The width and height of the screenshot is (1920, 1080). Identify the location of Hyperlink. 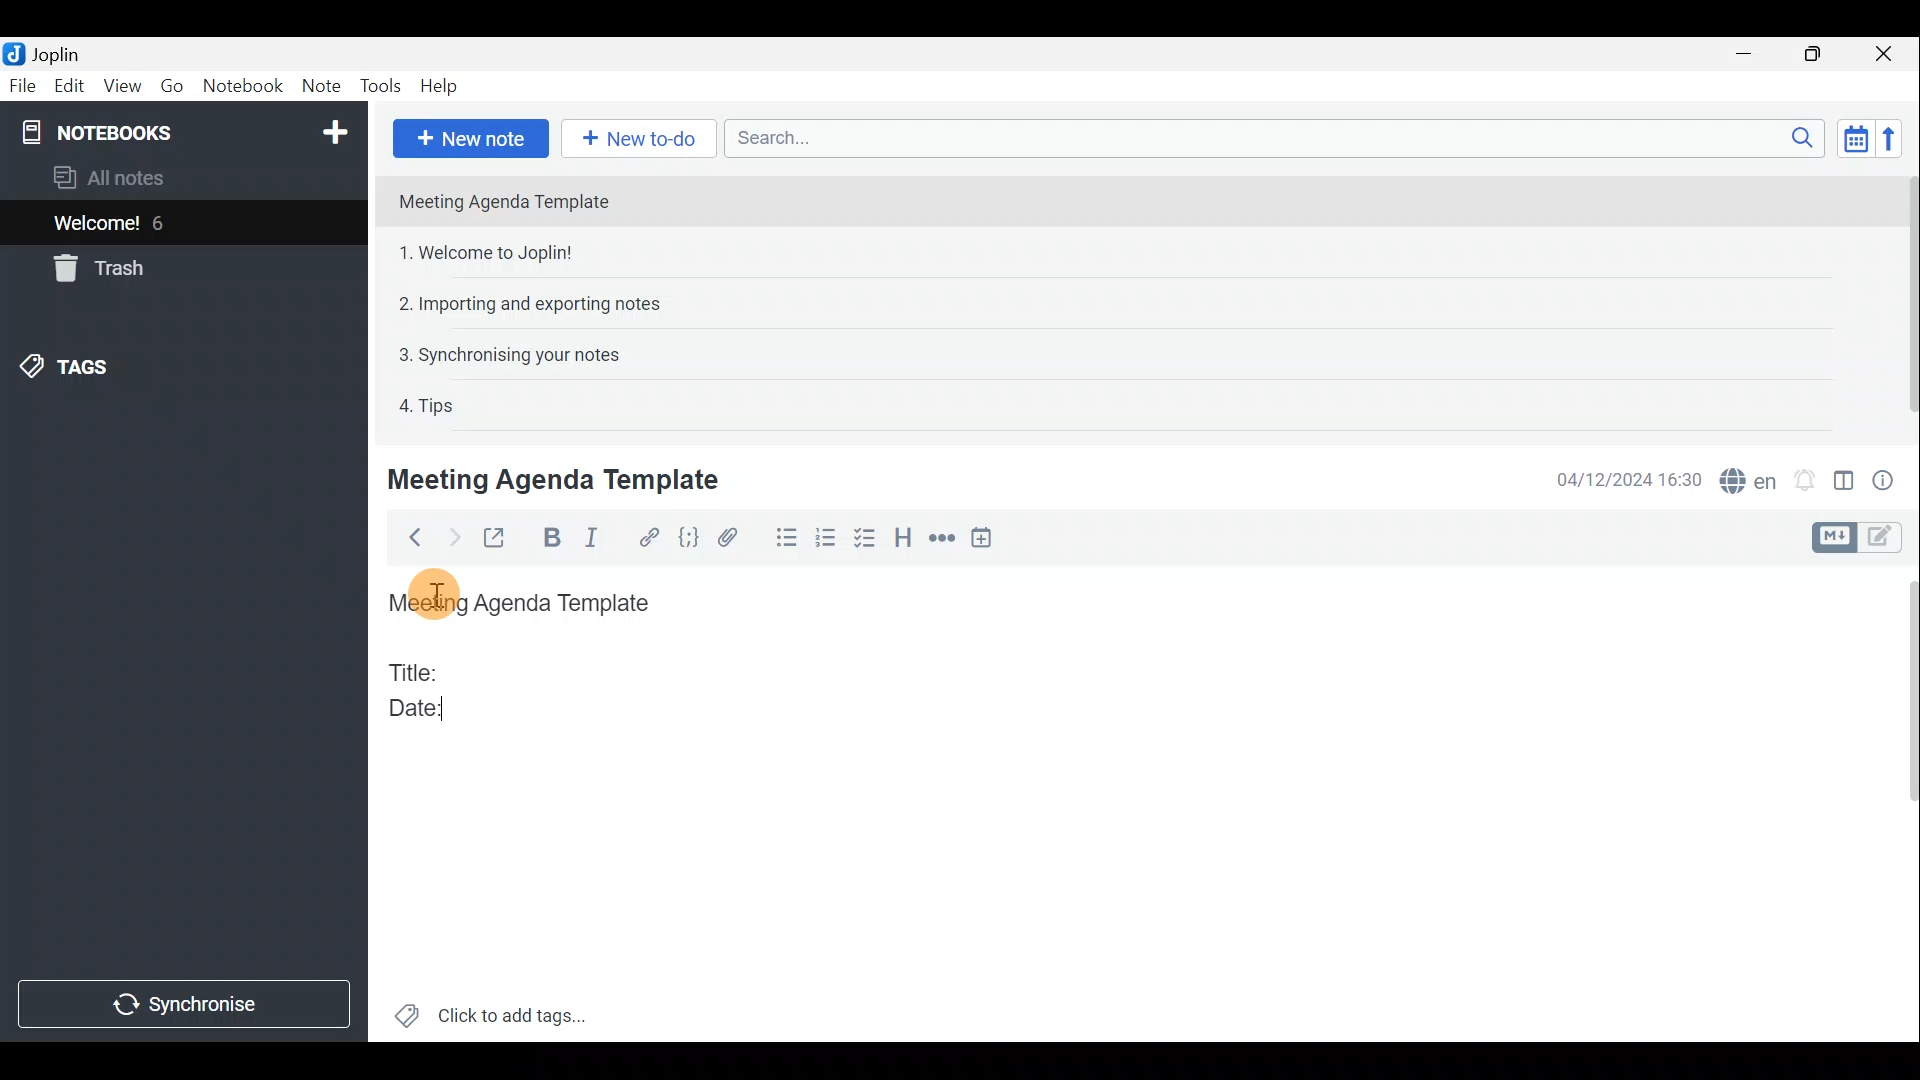
(647, 537).